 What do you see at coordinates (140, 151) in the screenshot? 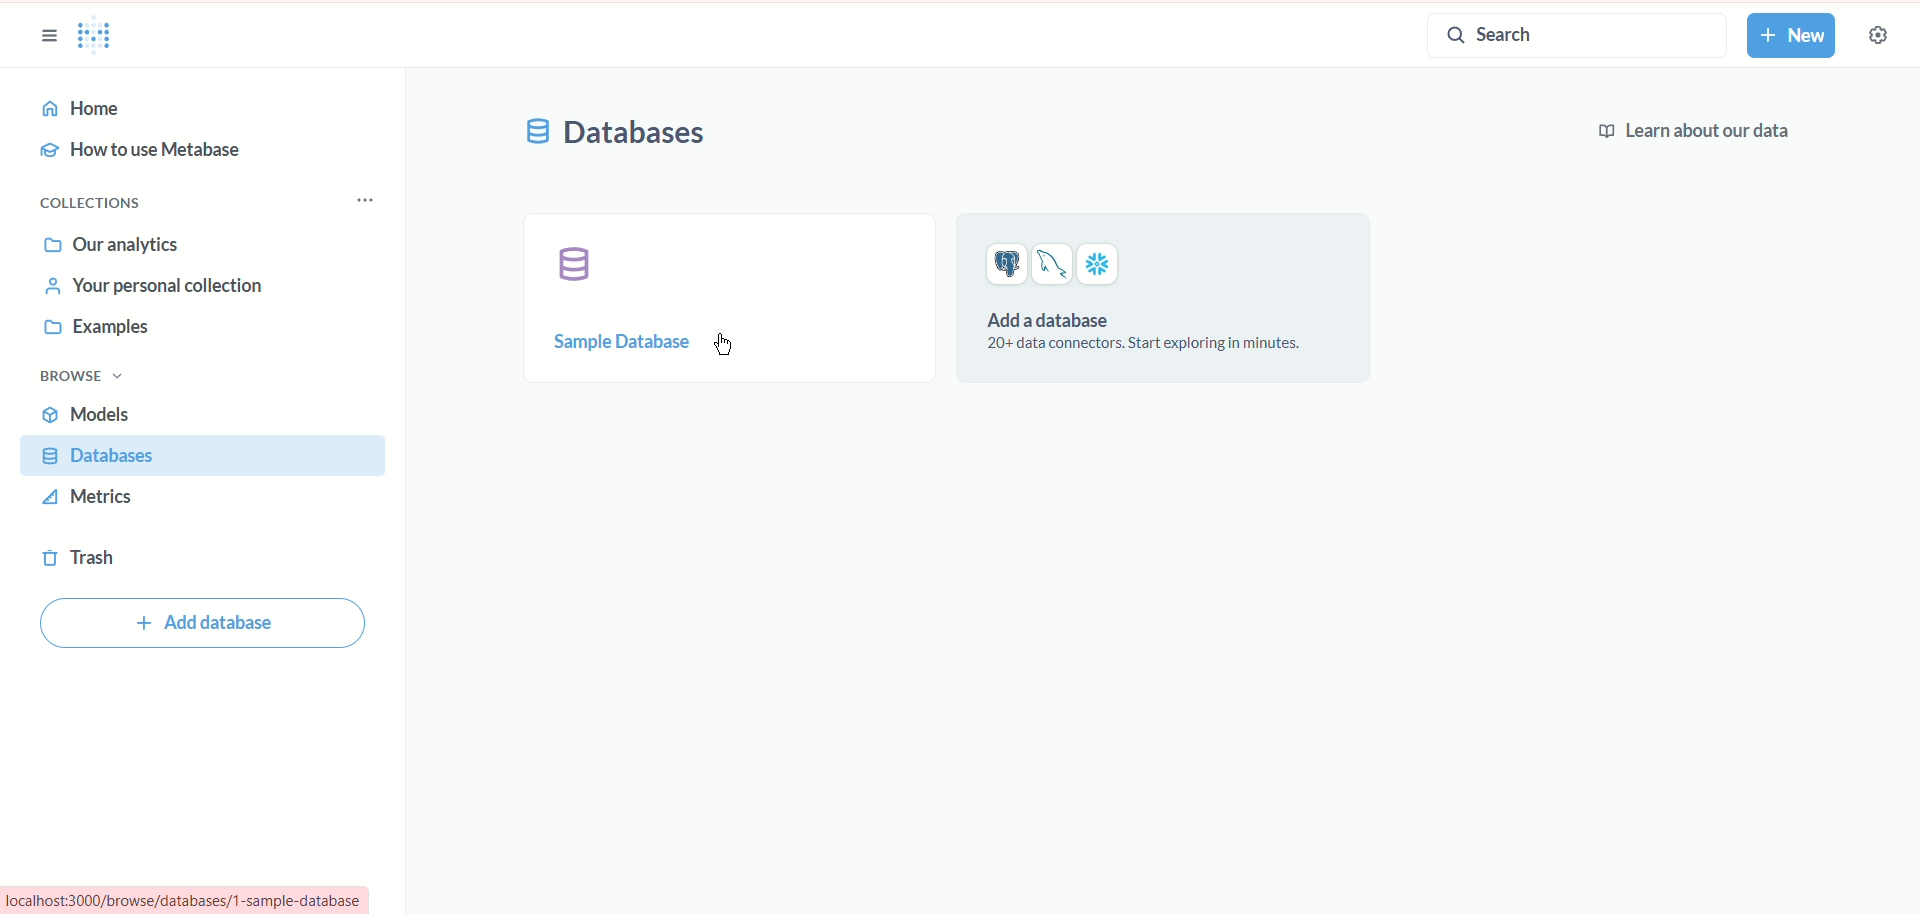
I see `how to use metabase` at bounding box center [140, 151].